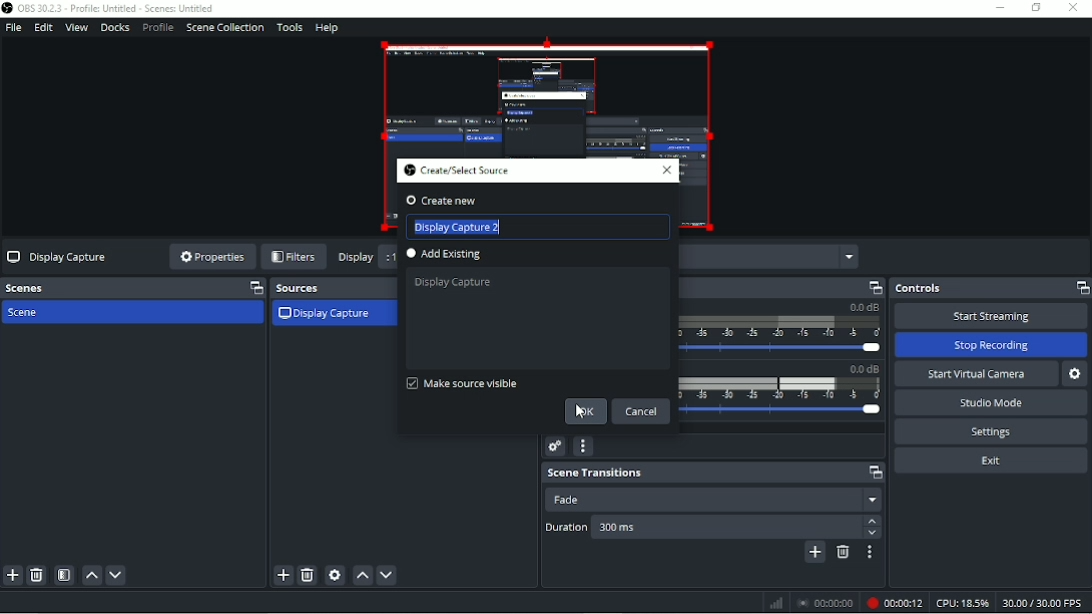  I want to click on Exit, so click(991, 461).